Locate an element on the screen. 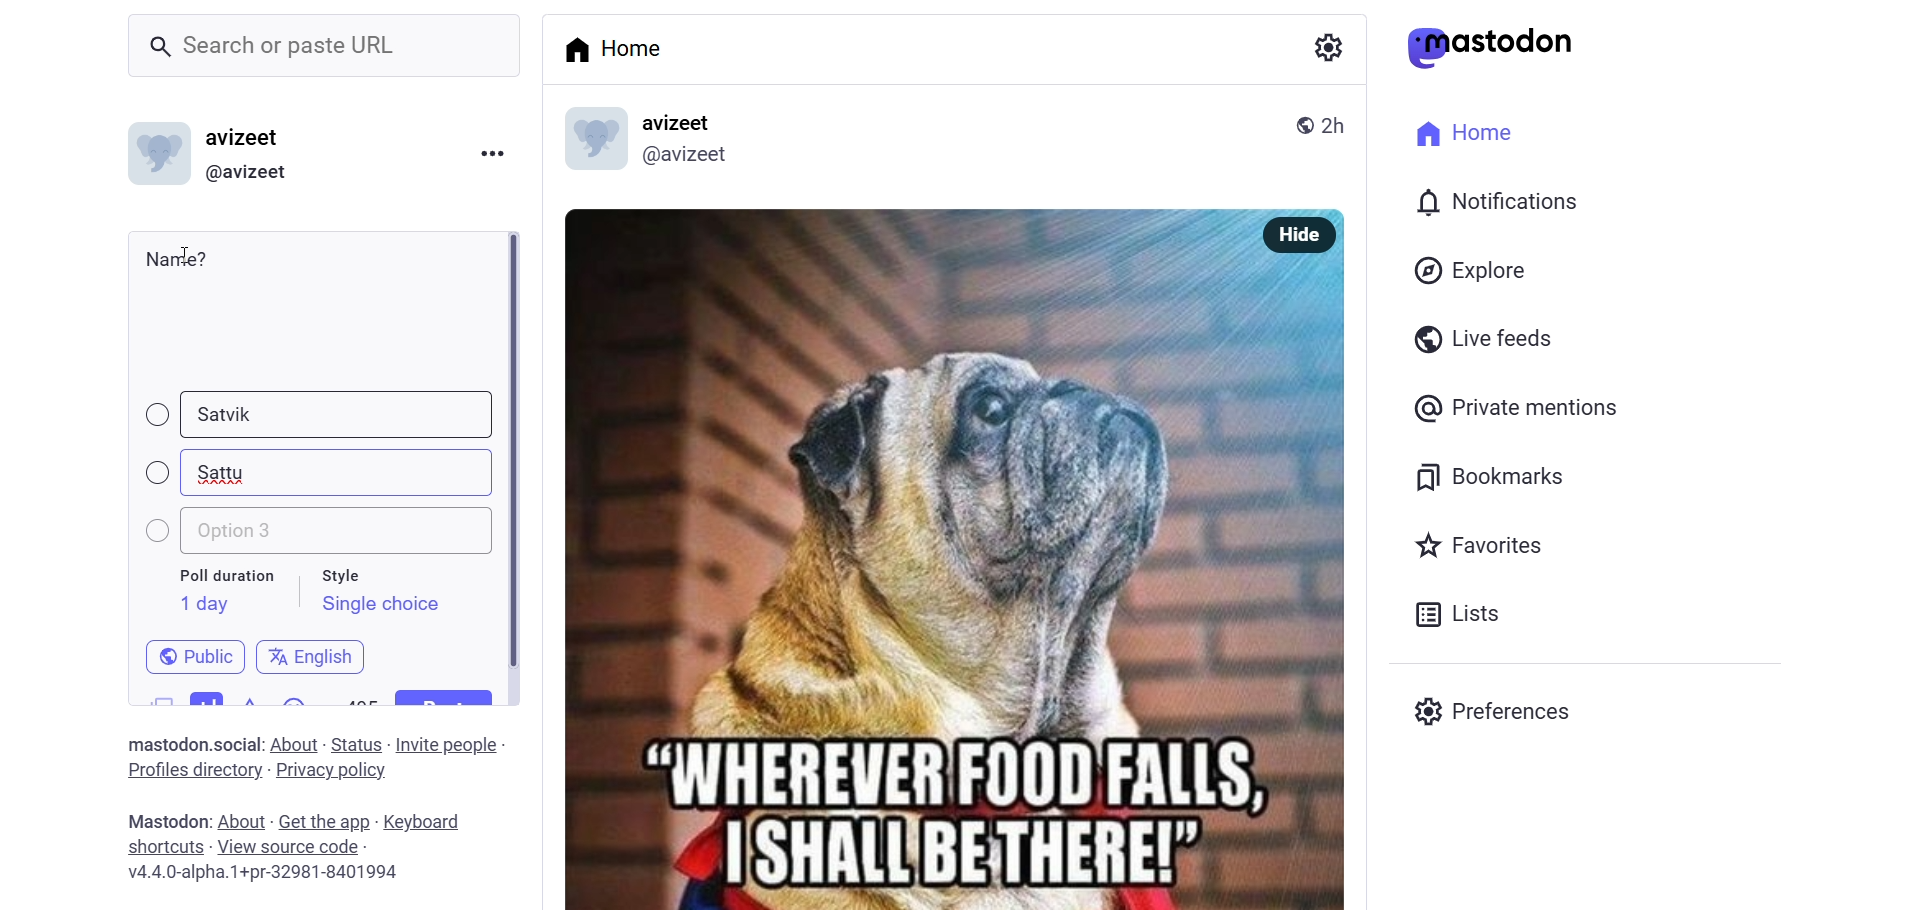  shortcuts is located at coordinates (164, 847).